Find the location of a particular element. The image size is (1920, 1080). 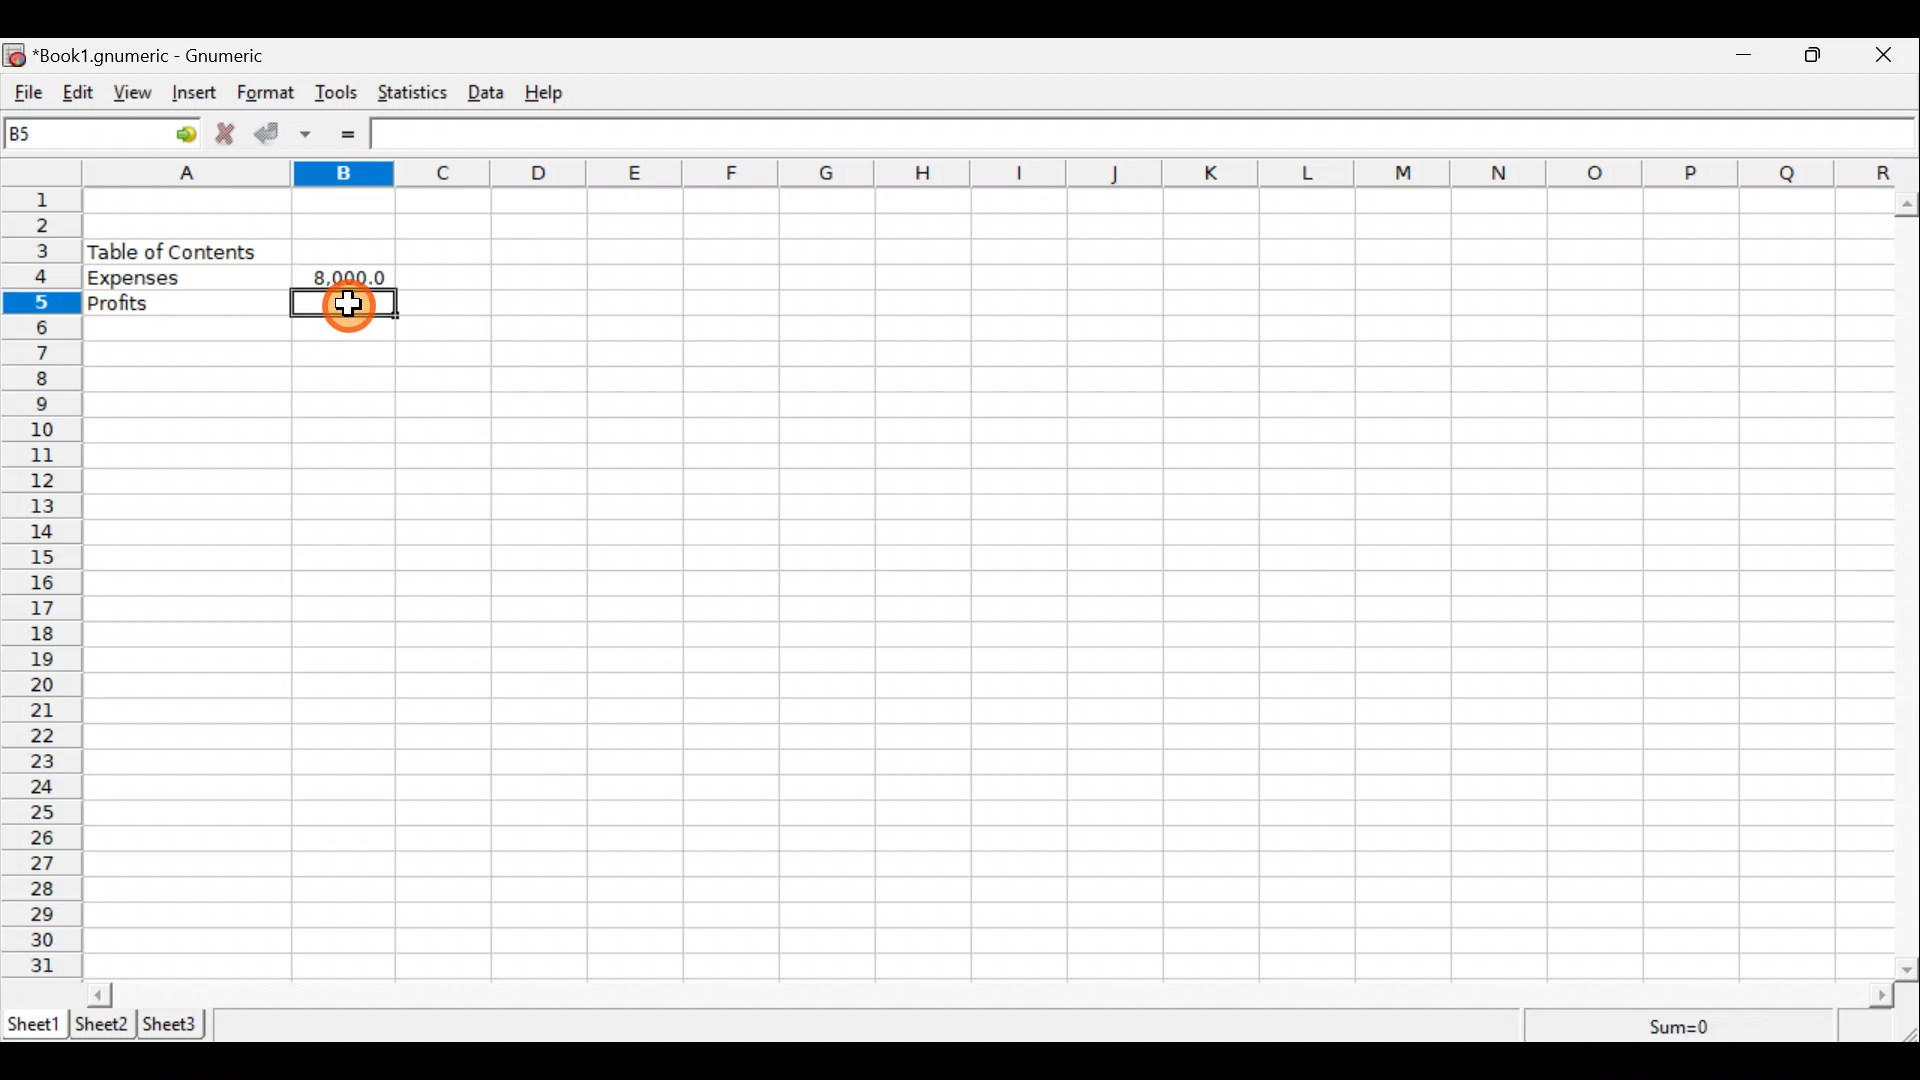

Format is located at coordinates (266, 94).